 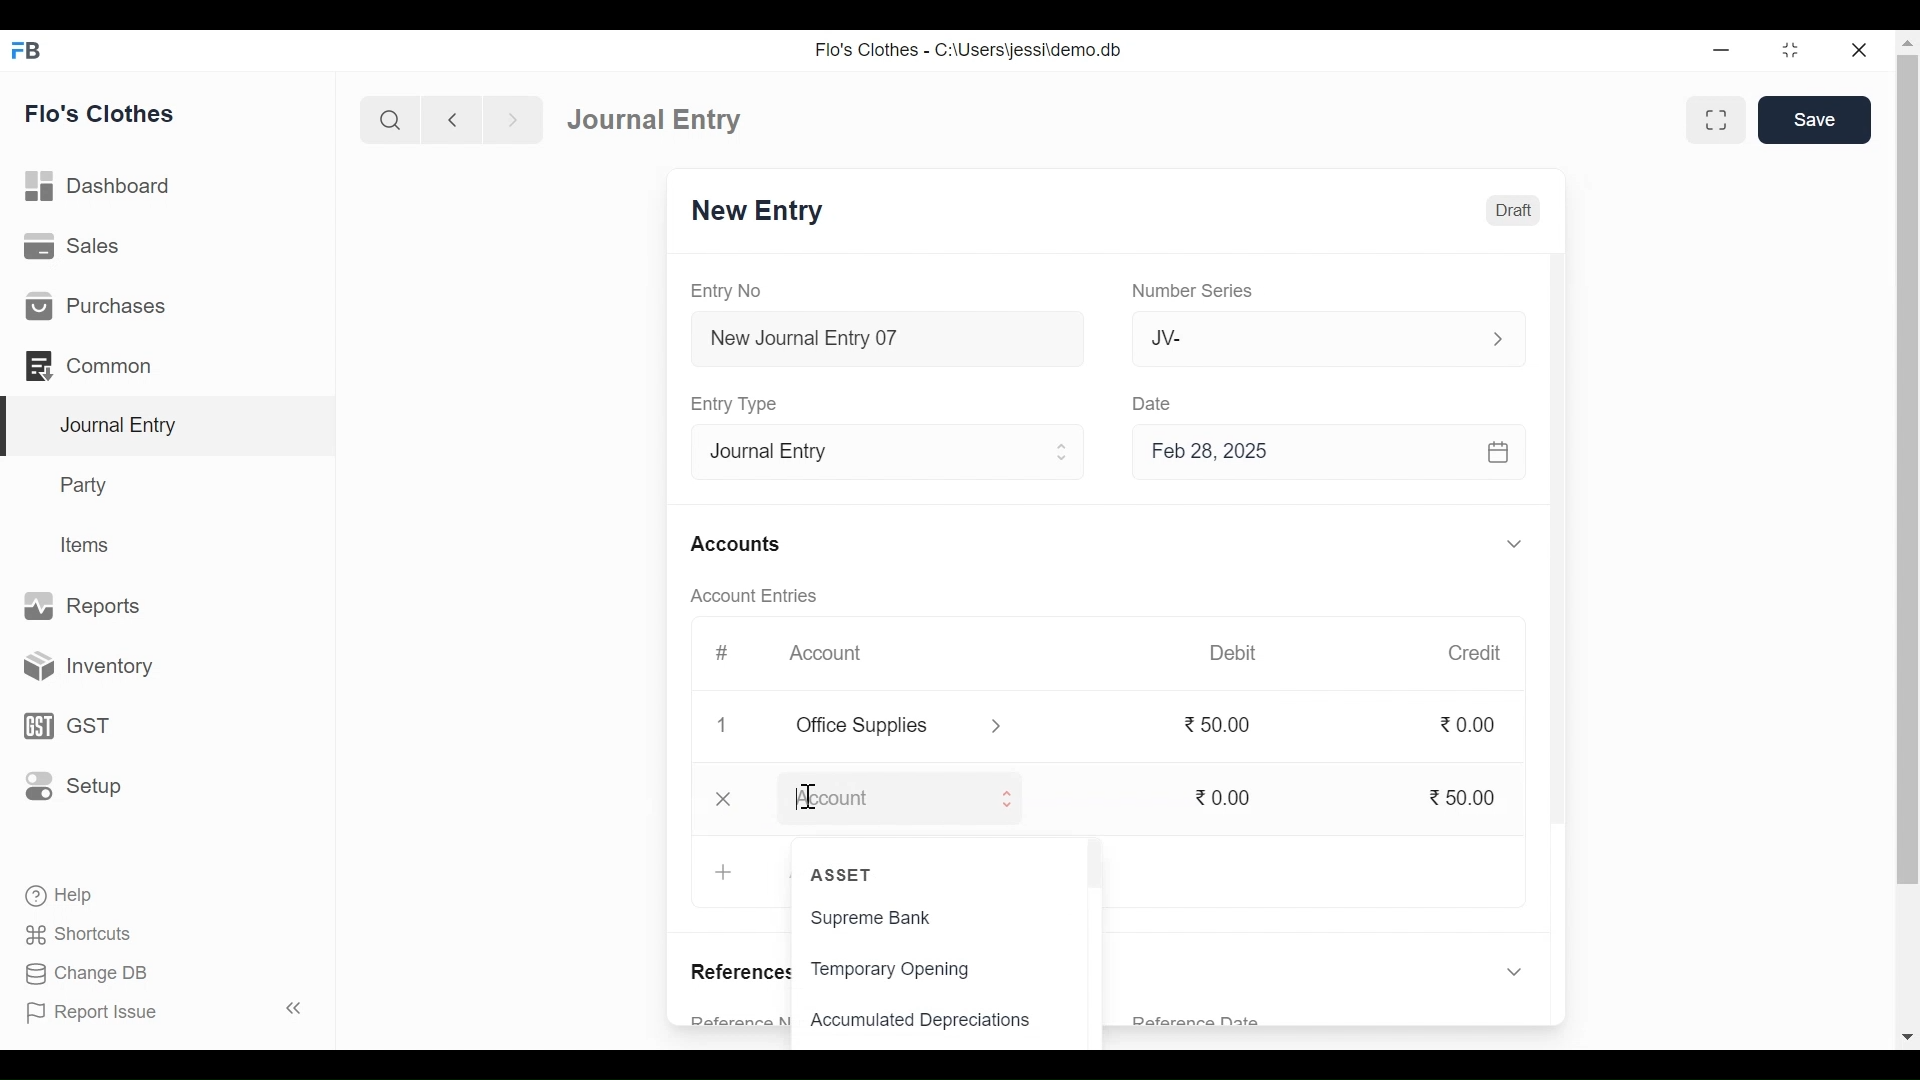 What do you see at coordinates (742, 404) in the screenshot?
I see `Entry Type` at bounding box center [742, 404].